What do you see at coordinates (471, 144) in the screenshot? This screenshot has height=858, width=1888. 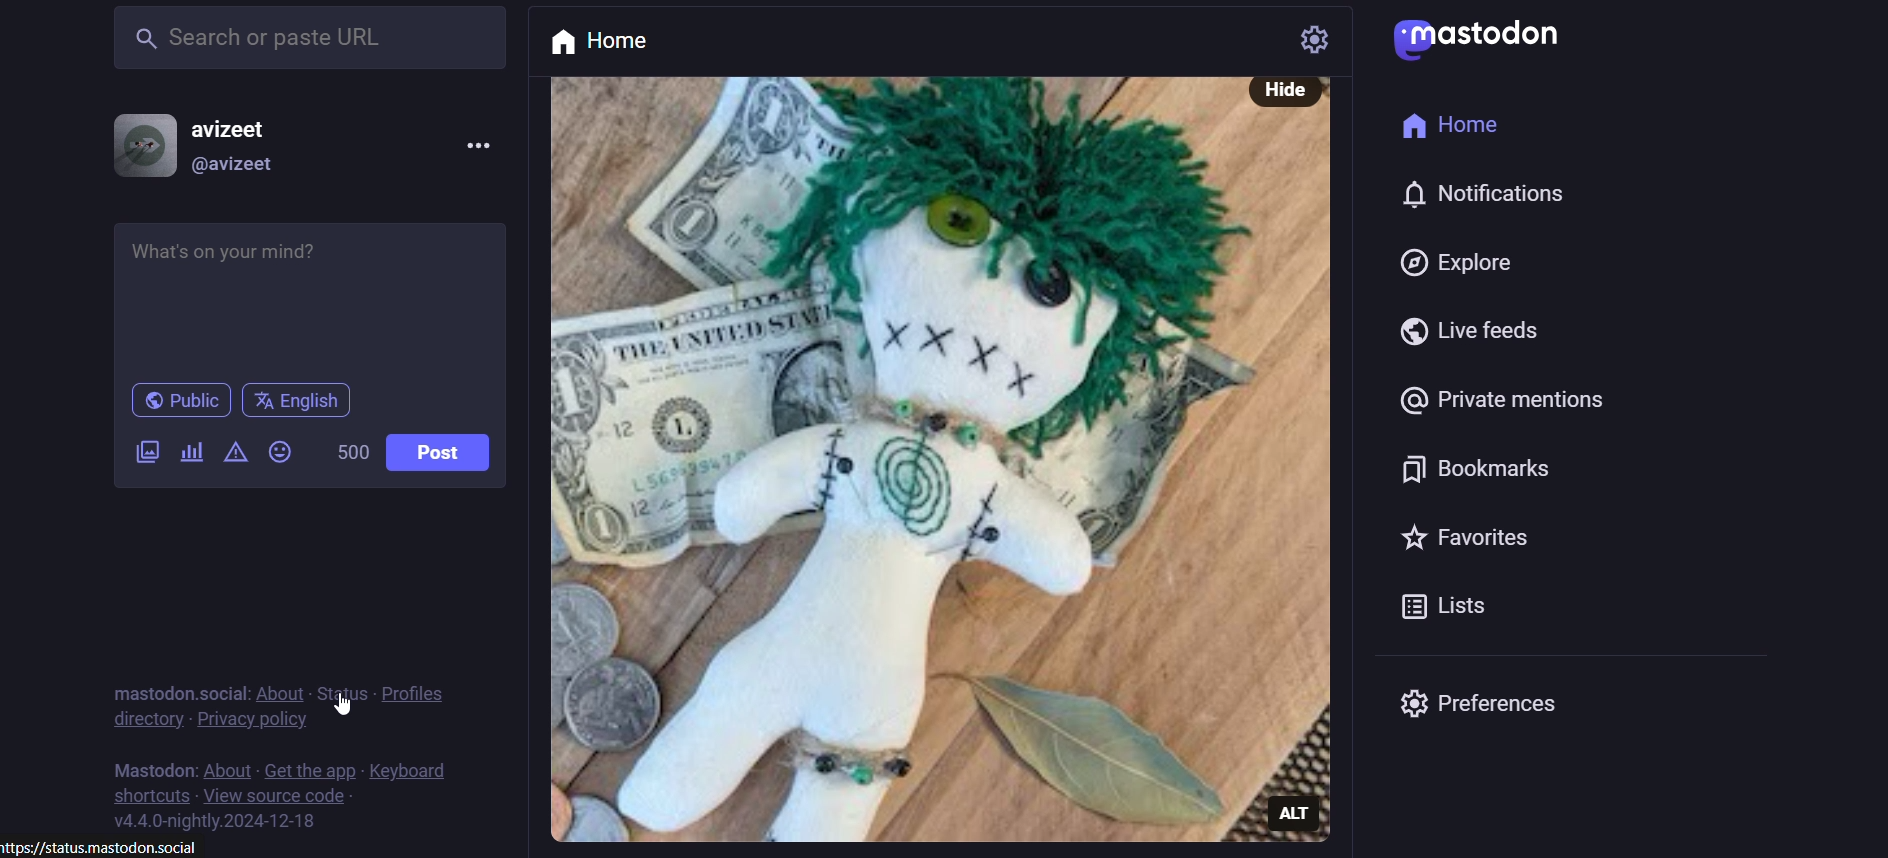 I see `menu` at bounding box center [471, 144].